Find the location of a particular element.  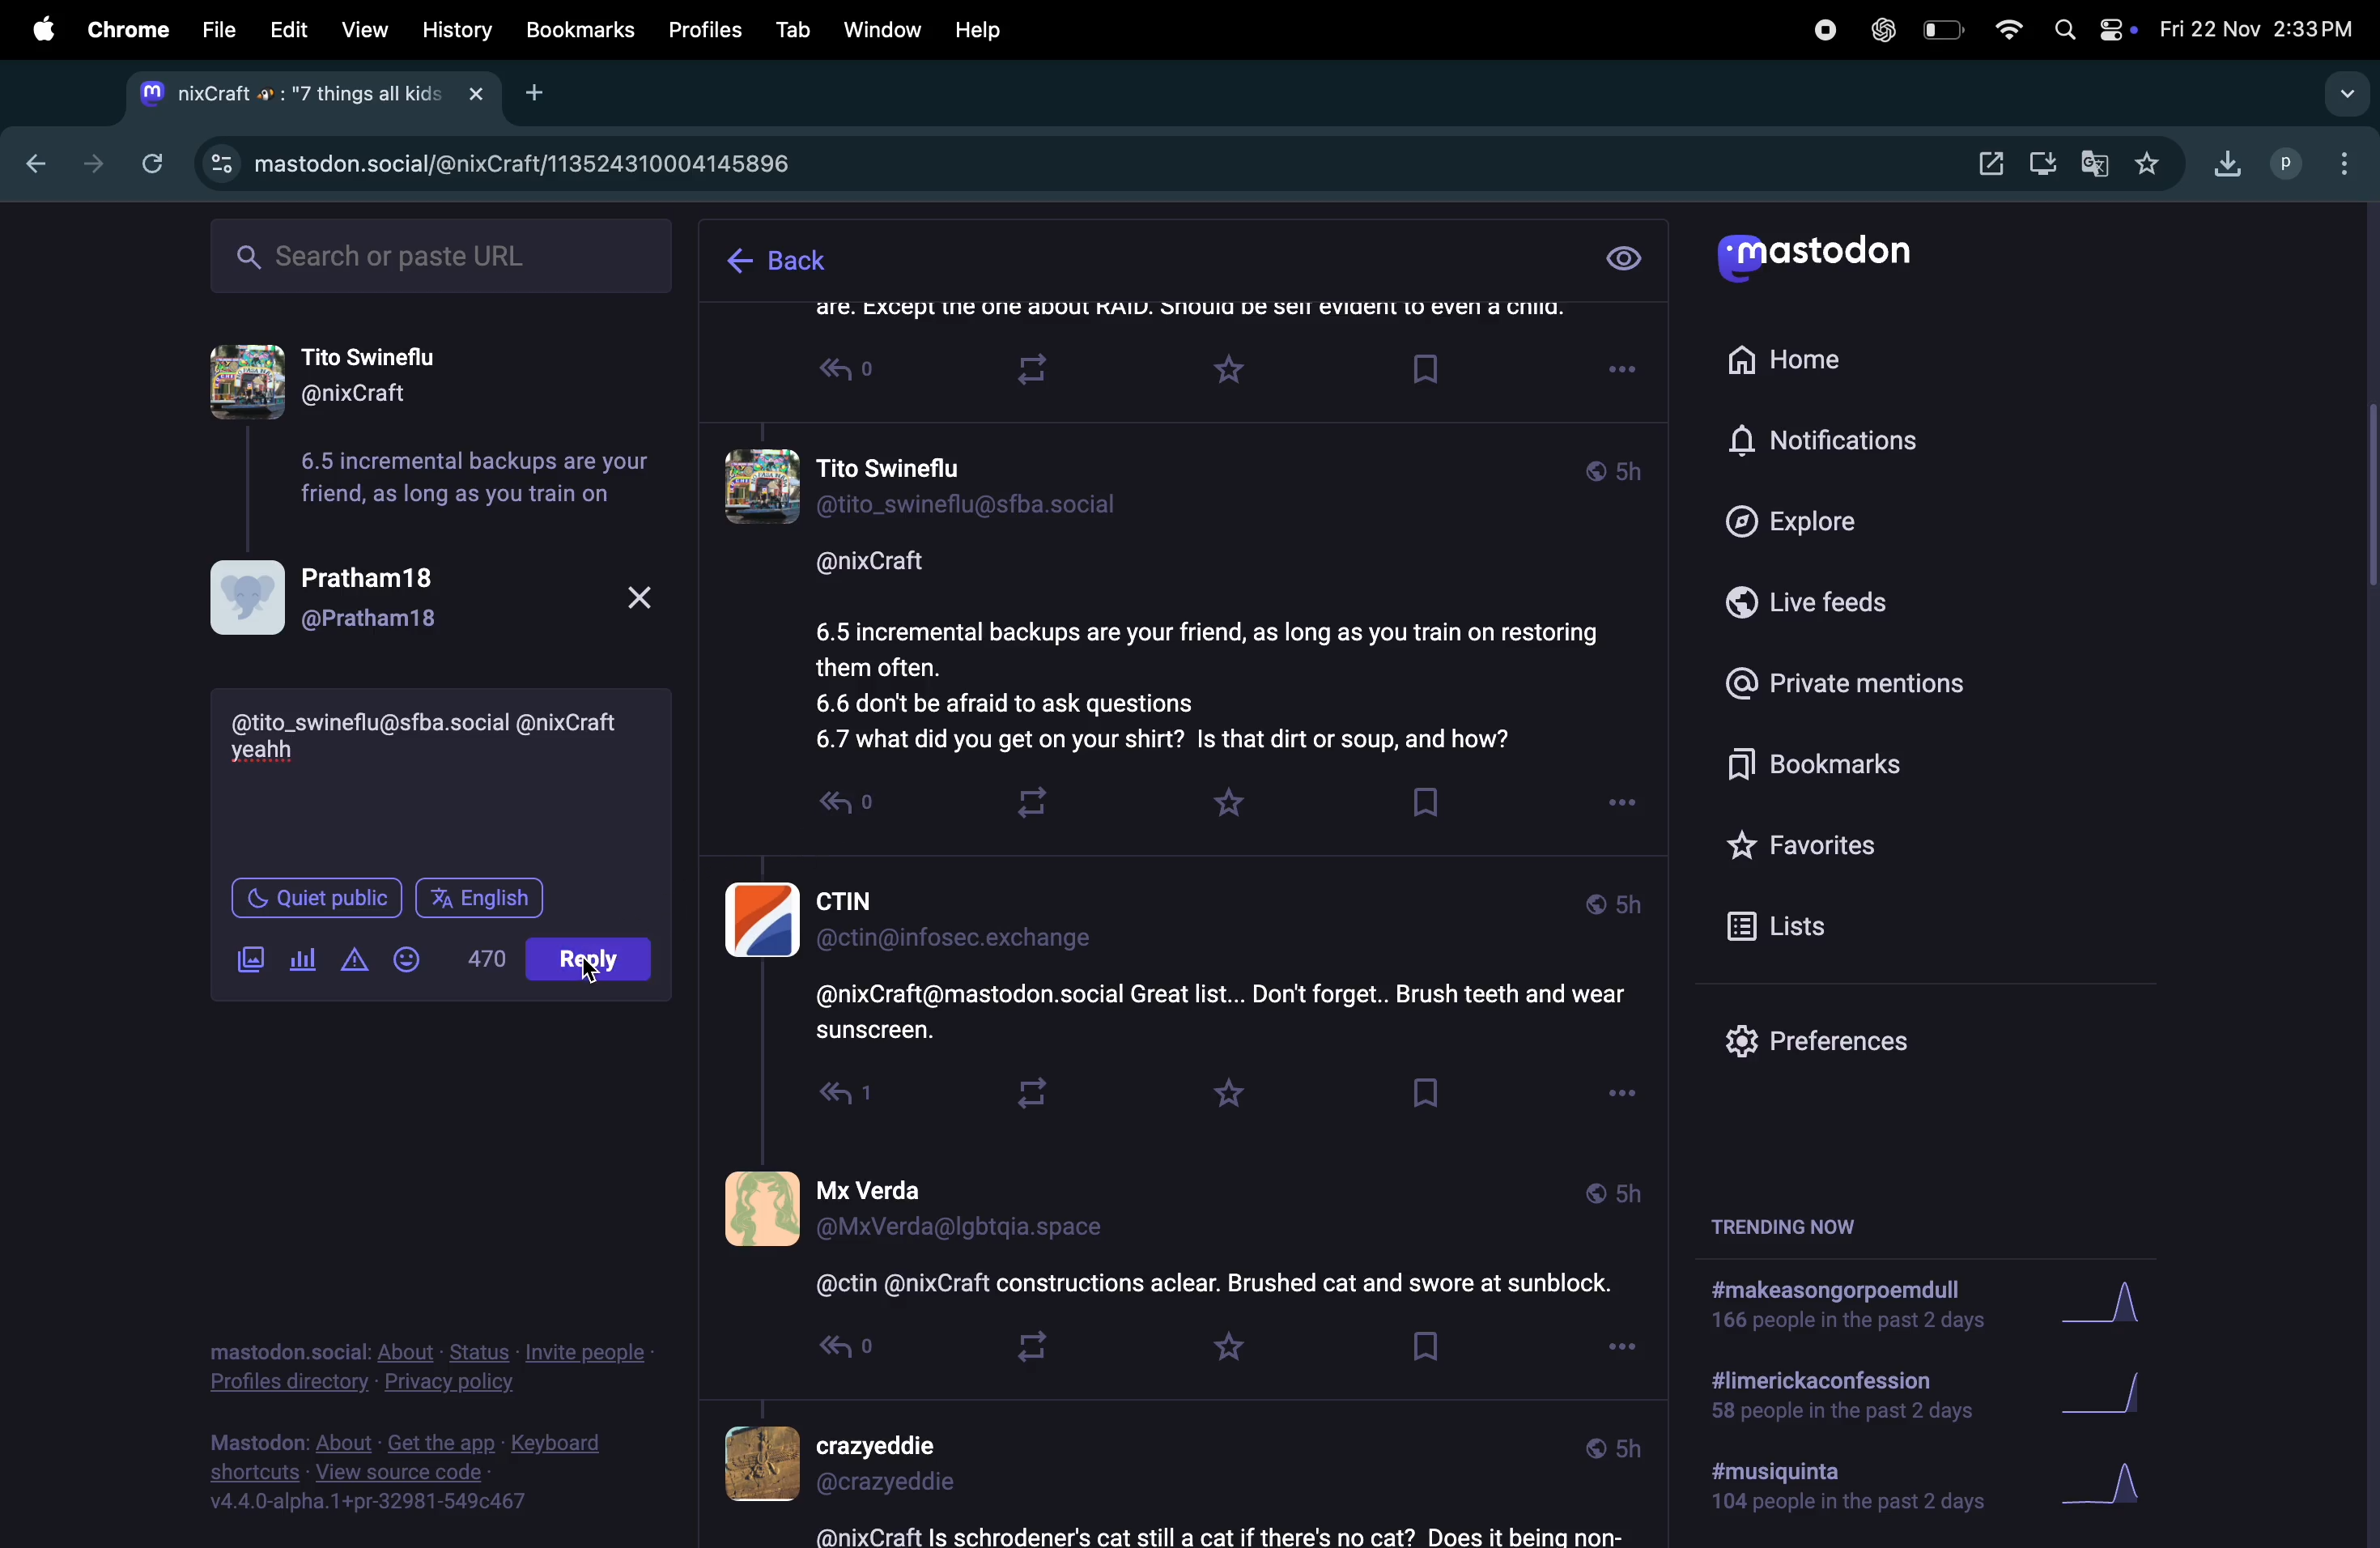

Favourite is located at coordinates (1220, 1092).